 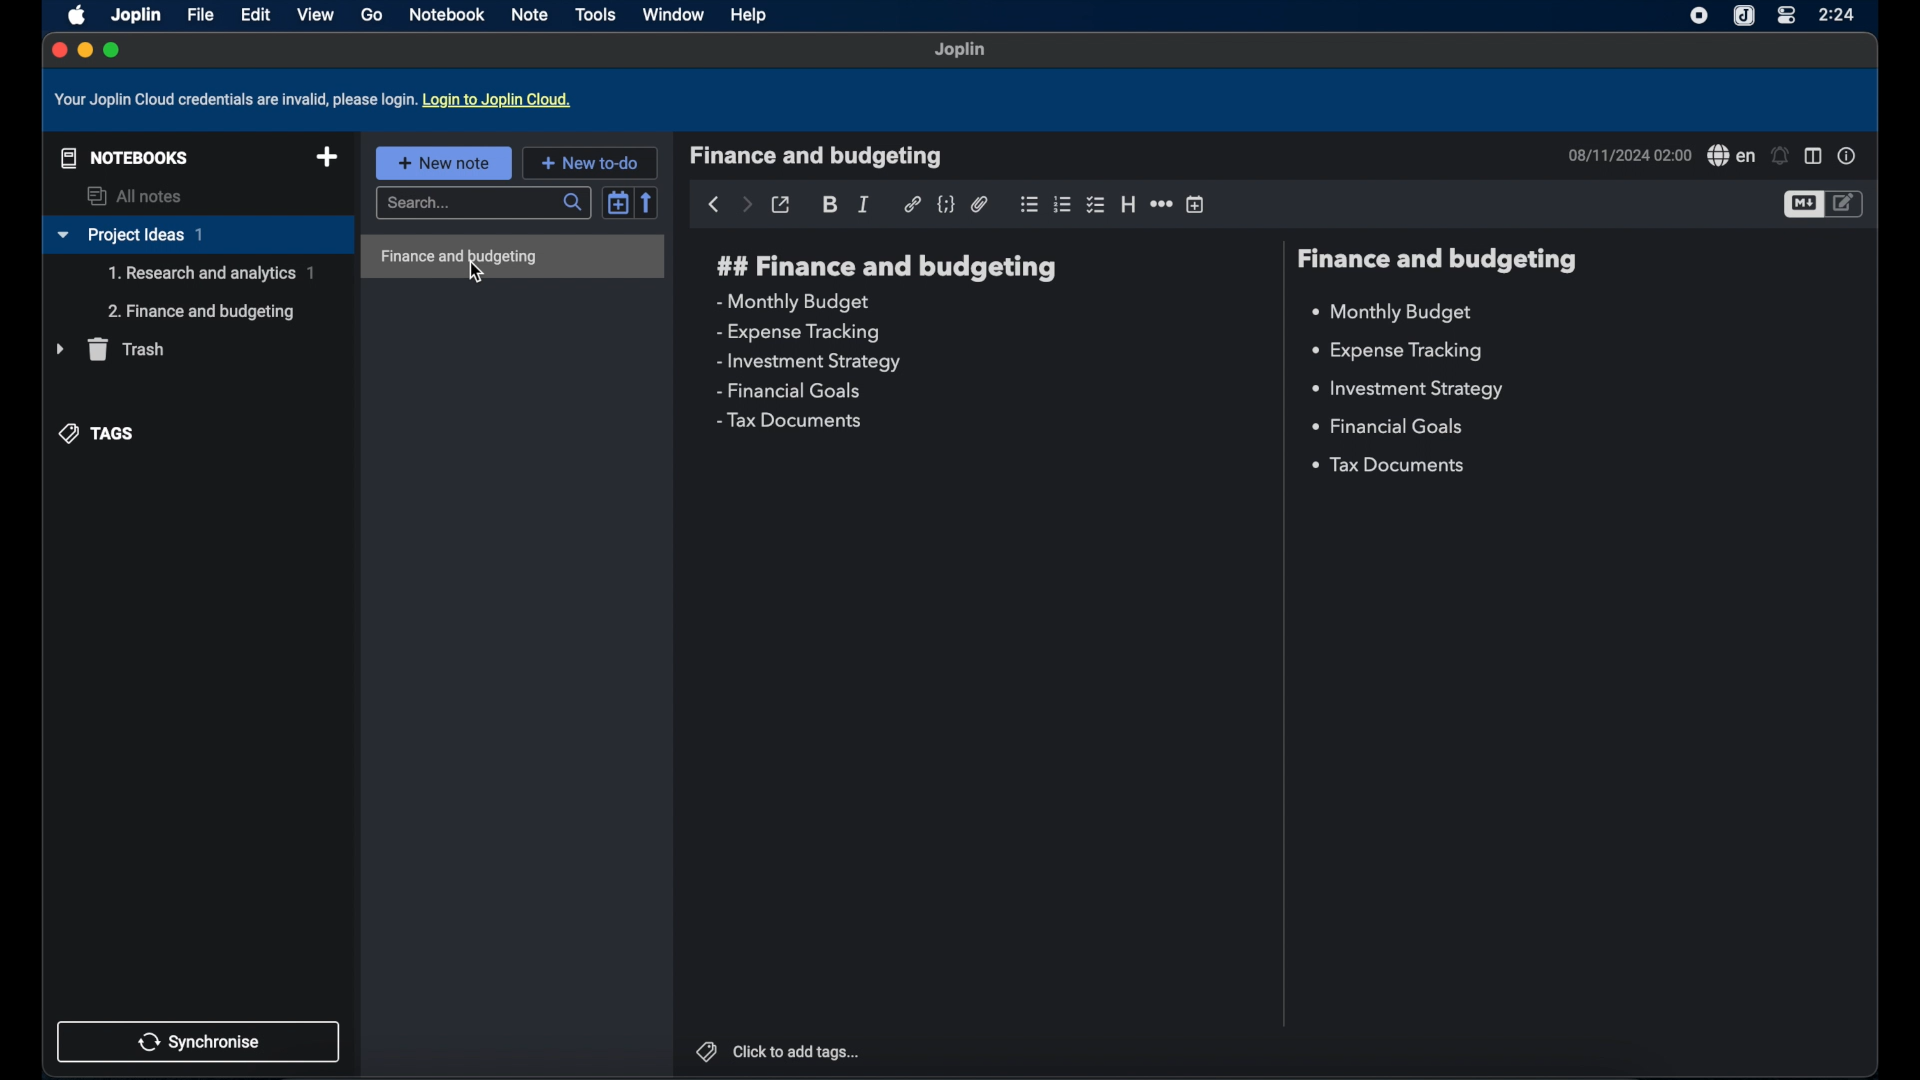 What do you see at coordinates (1387, 425) in the screenshot?
I see `financial goals` at bounding box center [1387, 425].